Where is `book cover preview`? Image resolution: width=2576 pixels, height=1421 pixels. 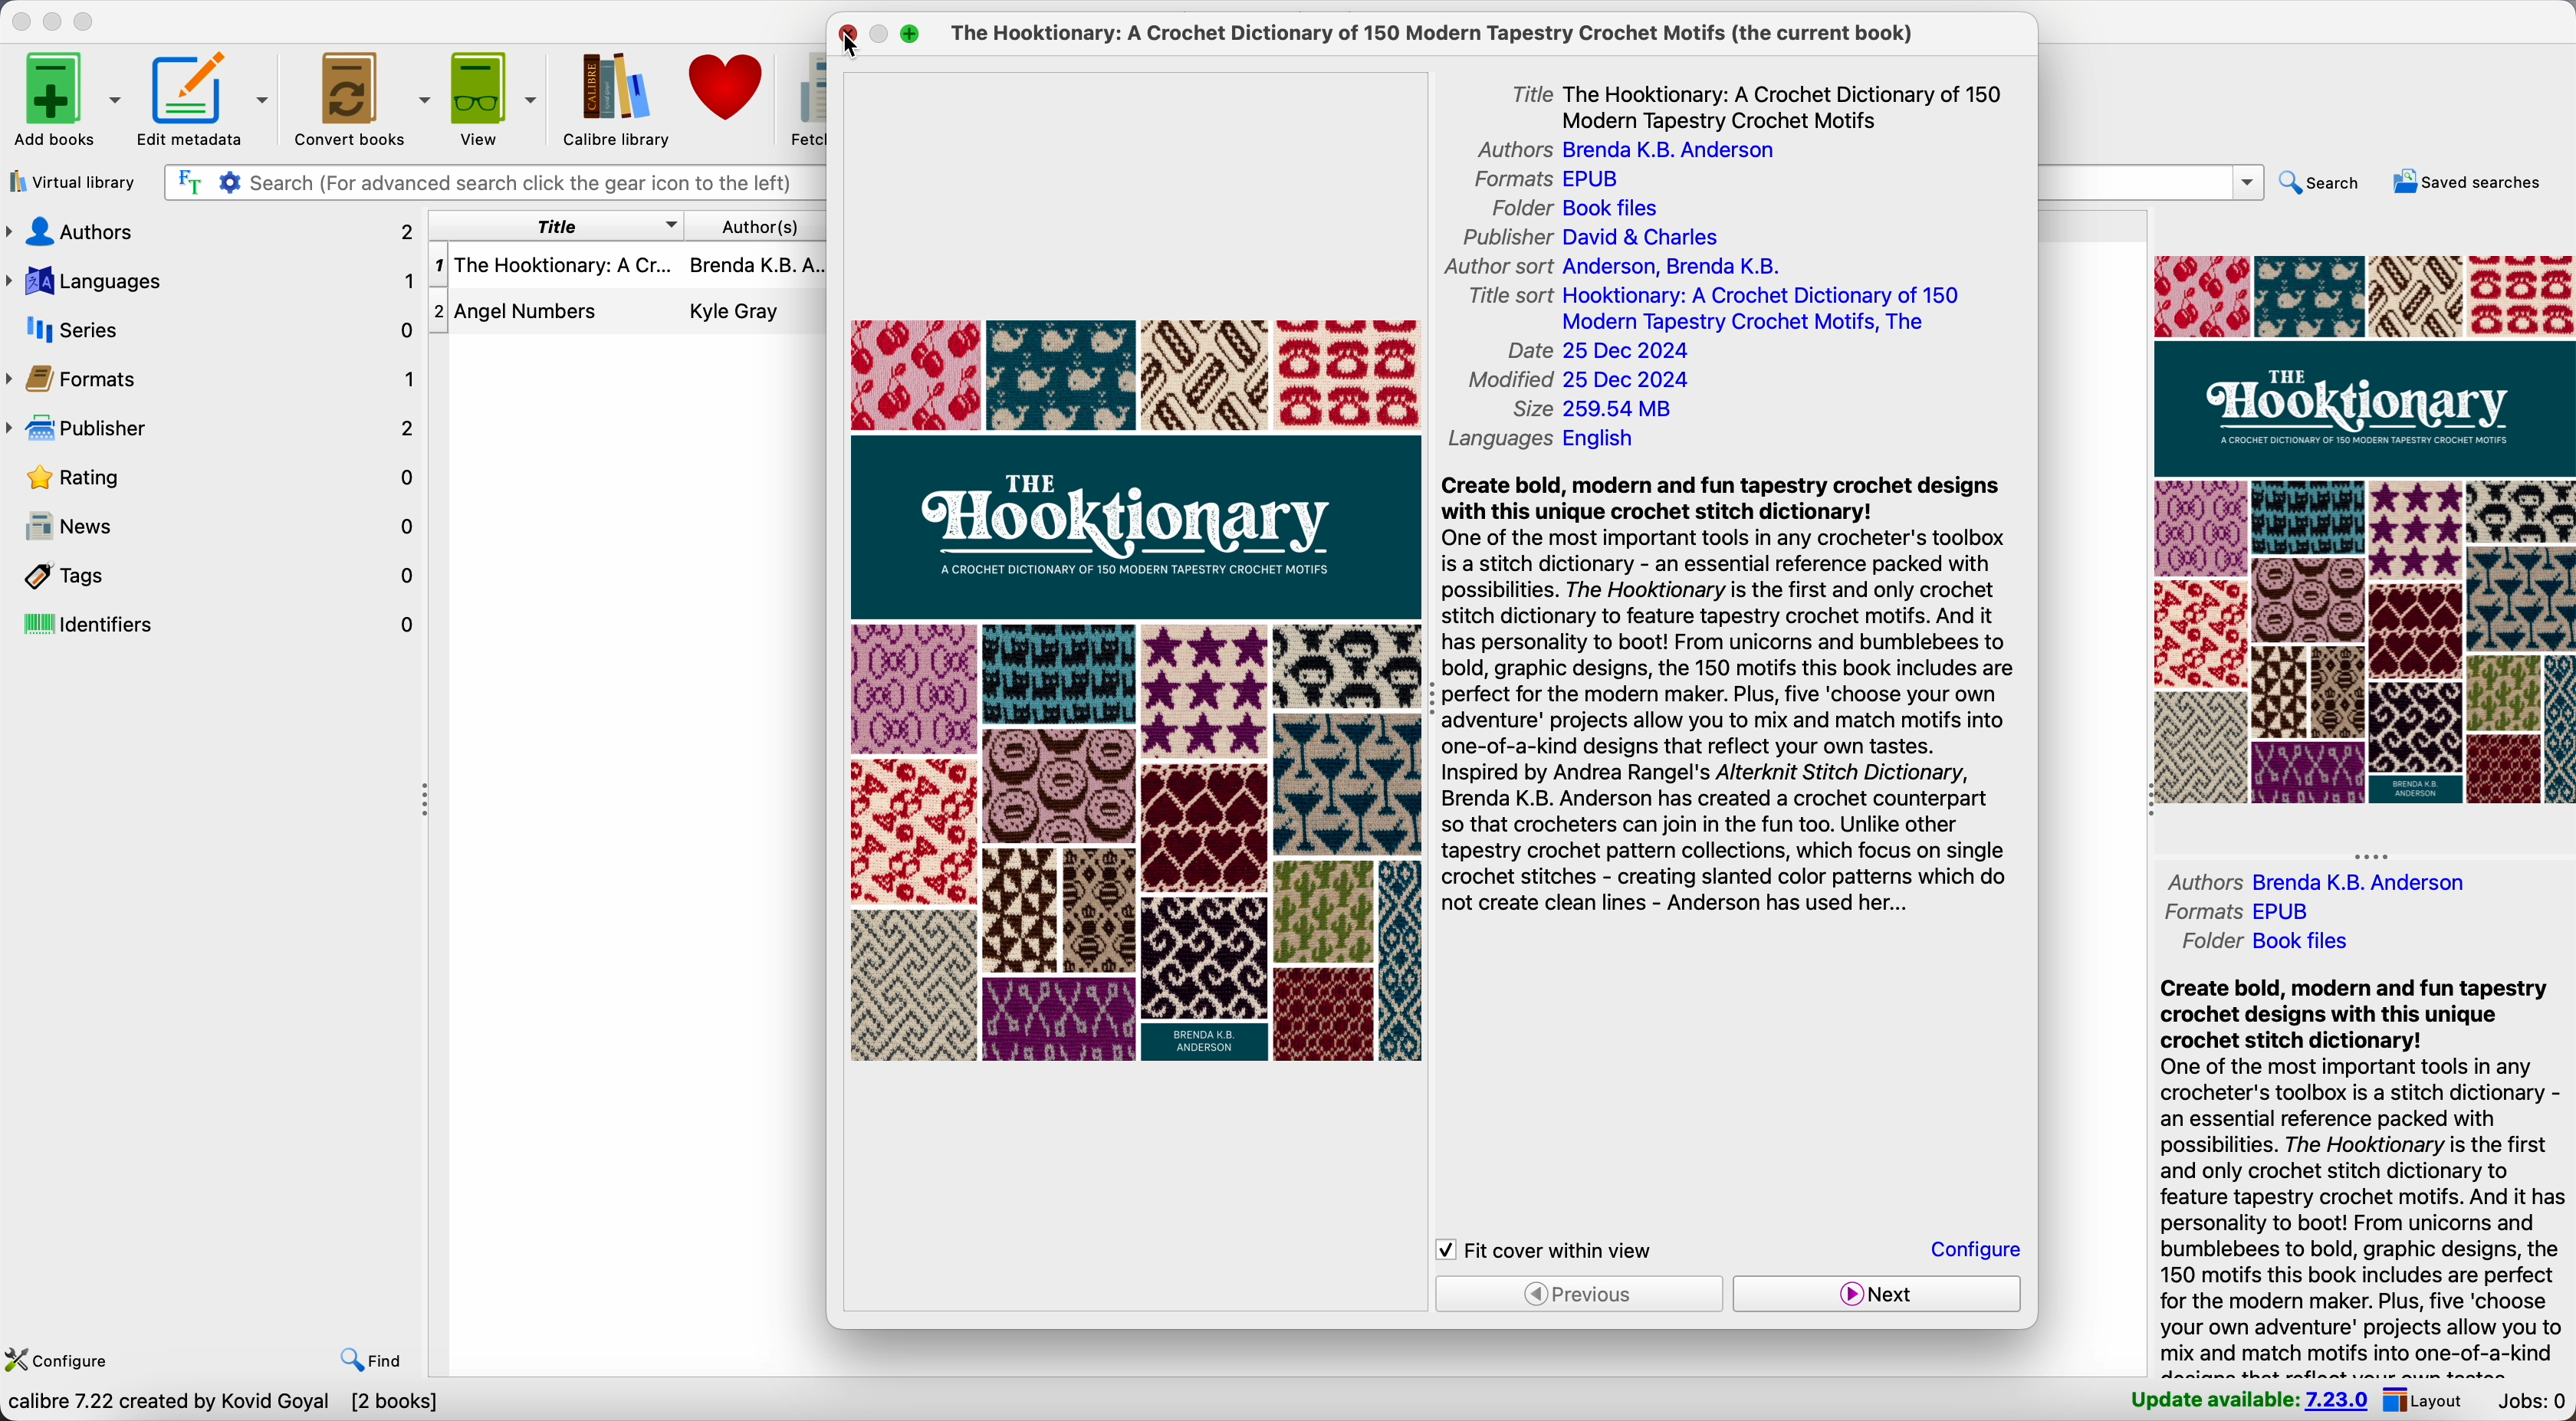
book cover preview is located at coordinates (1137, 691).